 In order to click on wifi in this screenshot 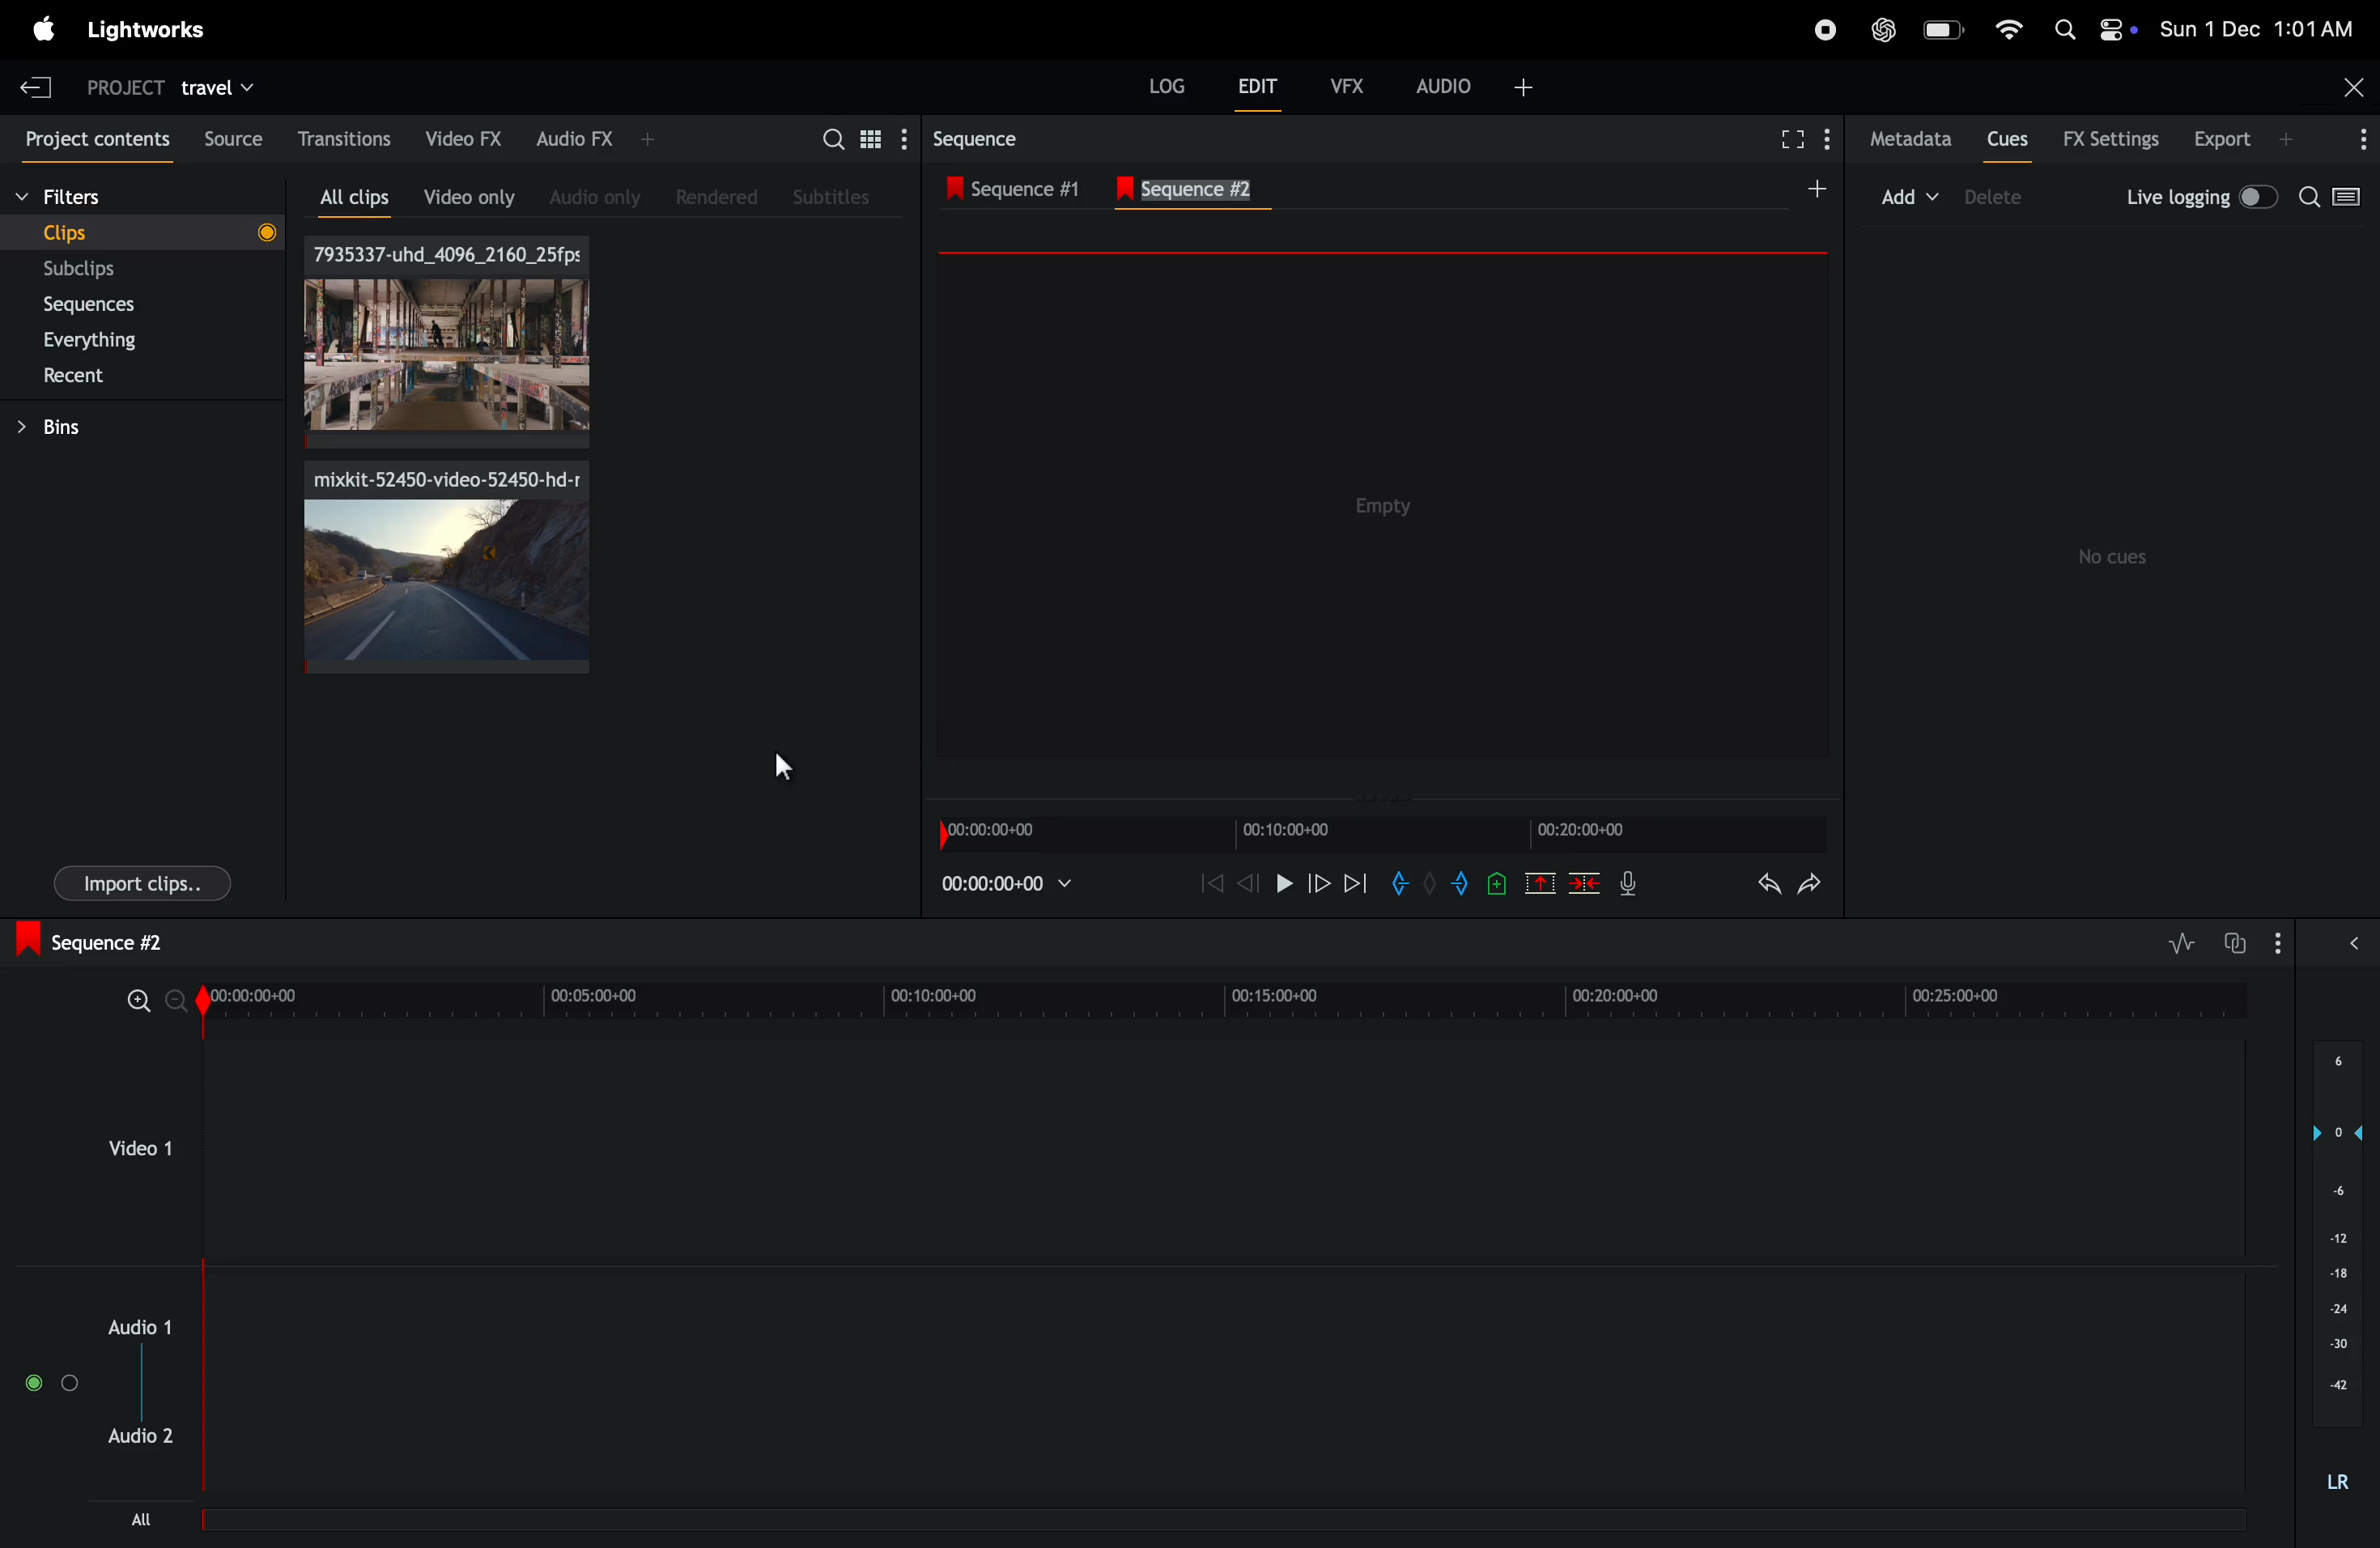, I will do `click(2004, 28)`.